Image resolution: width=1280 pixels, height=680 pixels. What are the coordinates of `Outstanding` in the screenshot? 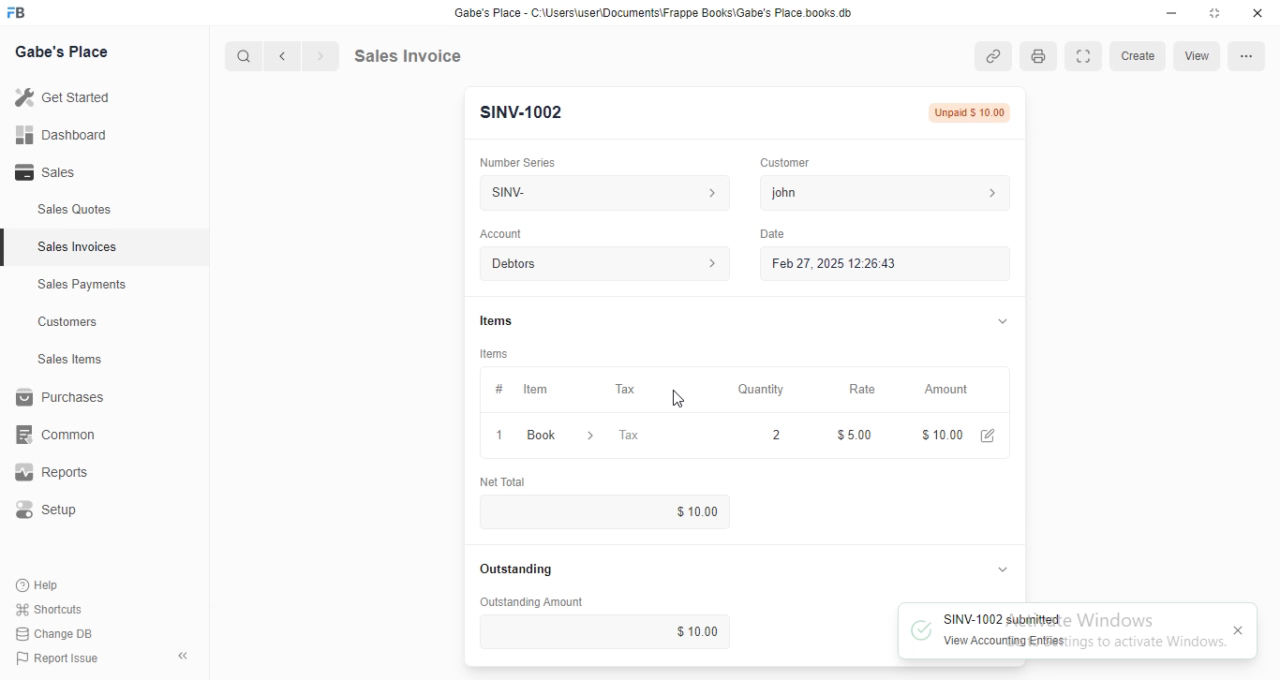 It's located at (523, 567).